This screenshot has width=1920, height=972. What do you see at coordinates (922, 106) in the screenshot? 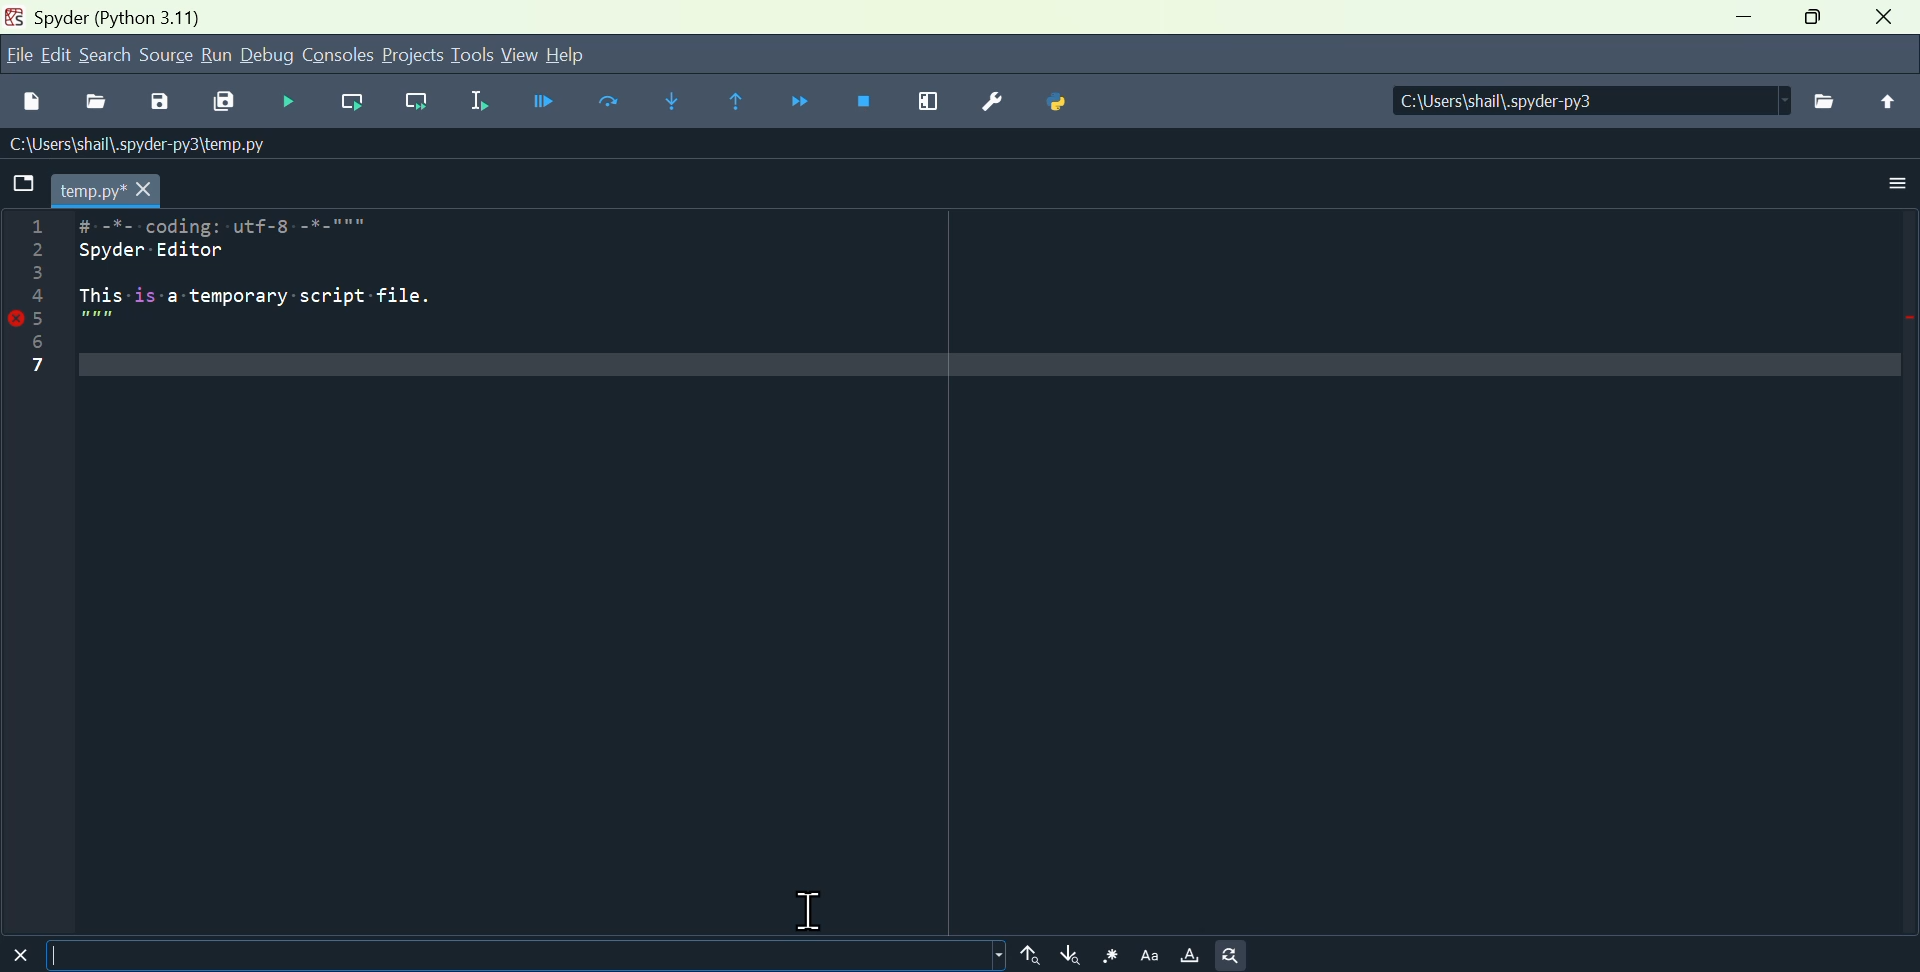
I see `Maximise current window` at bounding box center [922, 106].